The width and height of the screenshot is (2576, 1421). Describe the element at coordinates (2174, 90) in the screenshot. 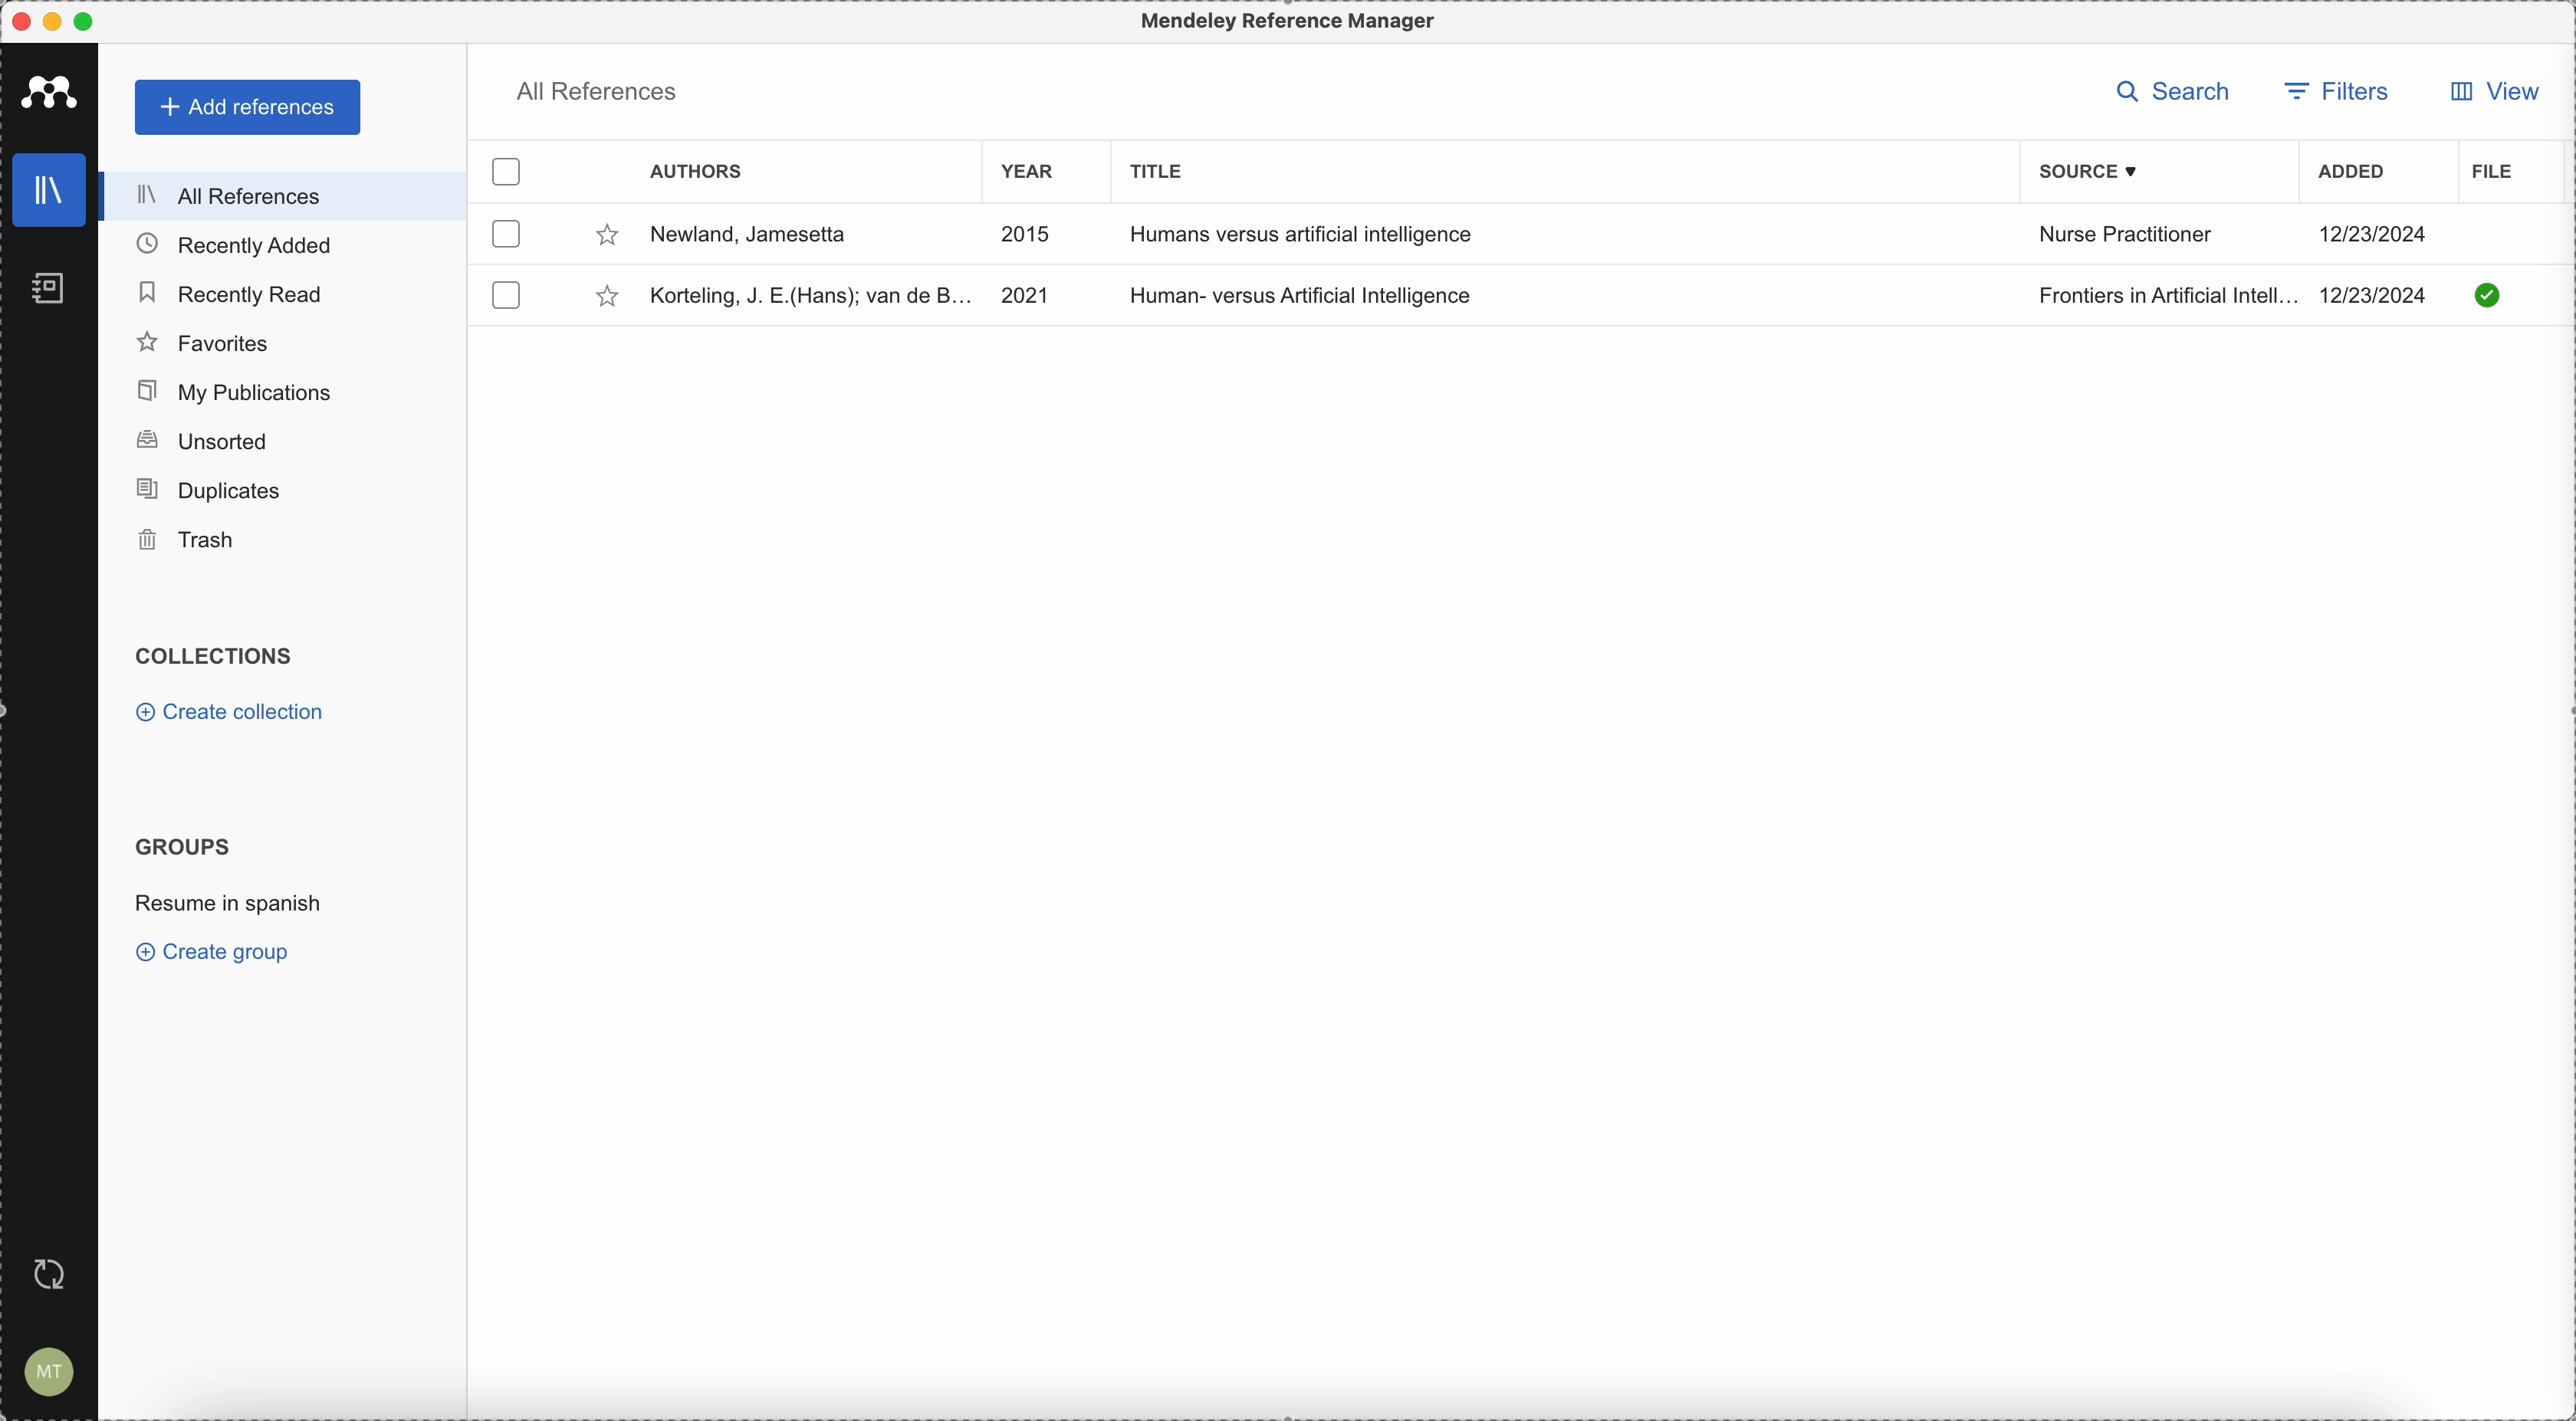

I see `search` at that location.